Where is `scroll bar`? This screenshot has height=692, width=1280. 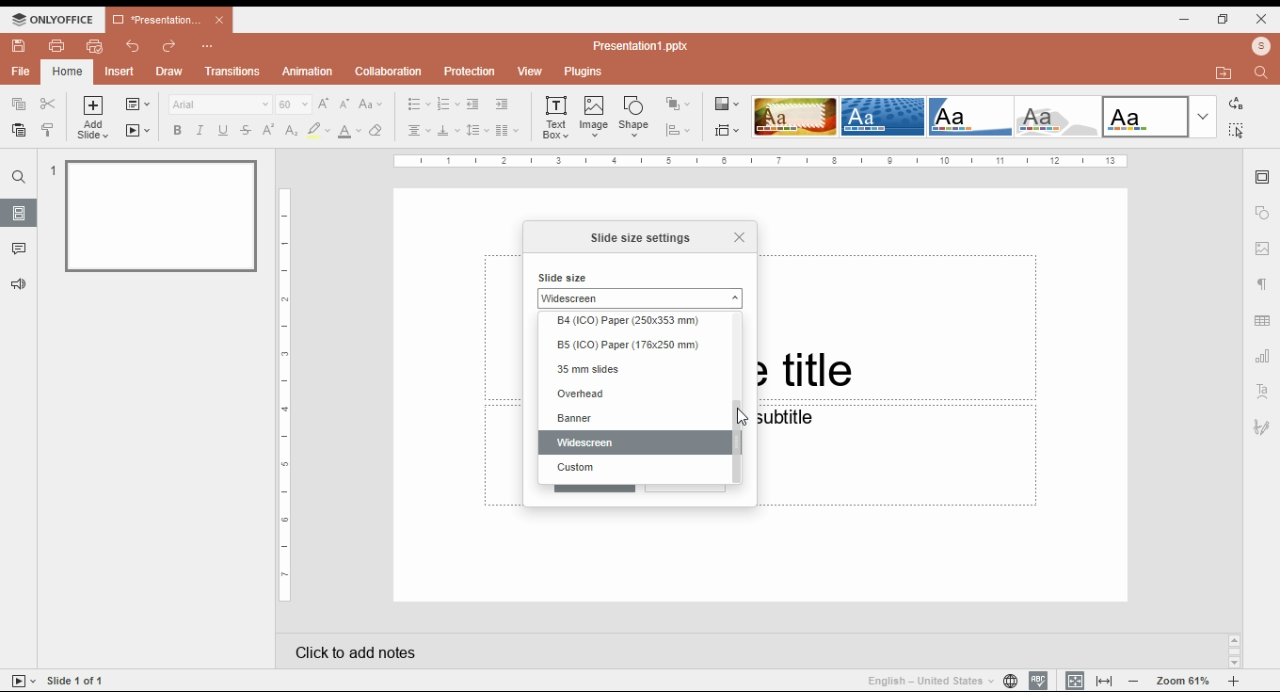
scroll bar is located at coordinates (630, 489).